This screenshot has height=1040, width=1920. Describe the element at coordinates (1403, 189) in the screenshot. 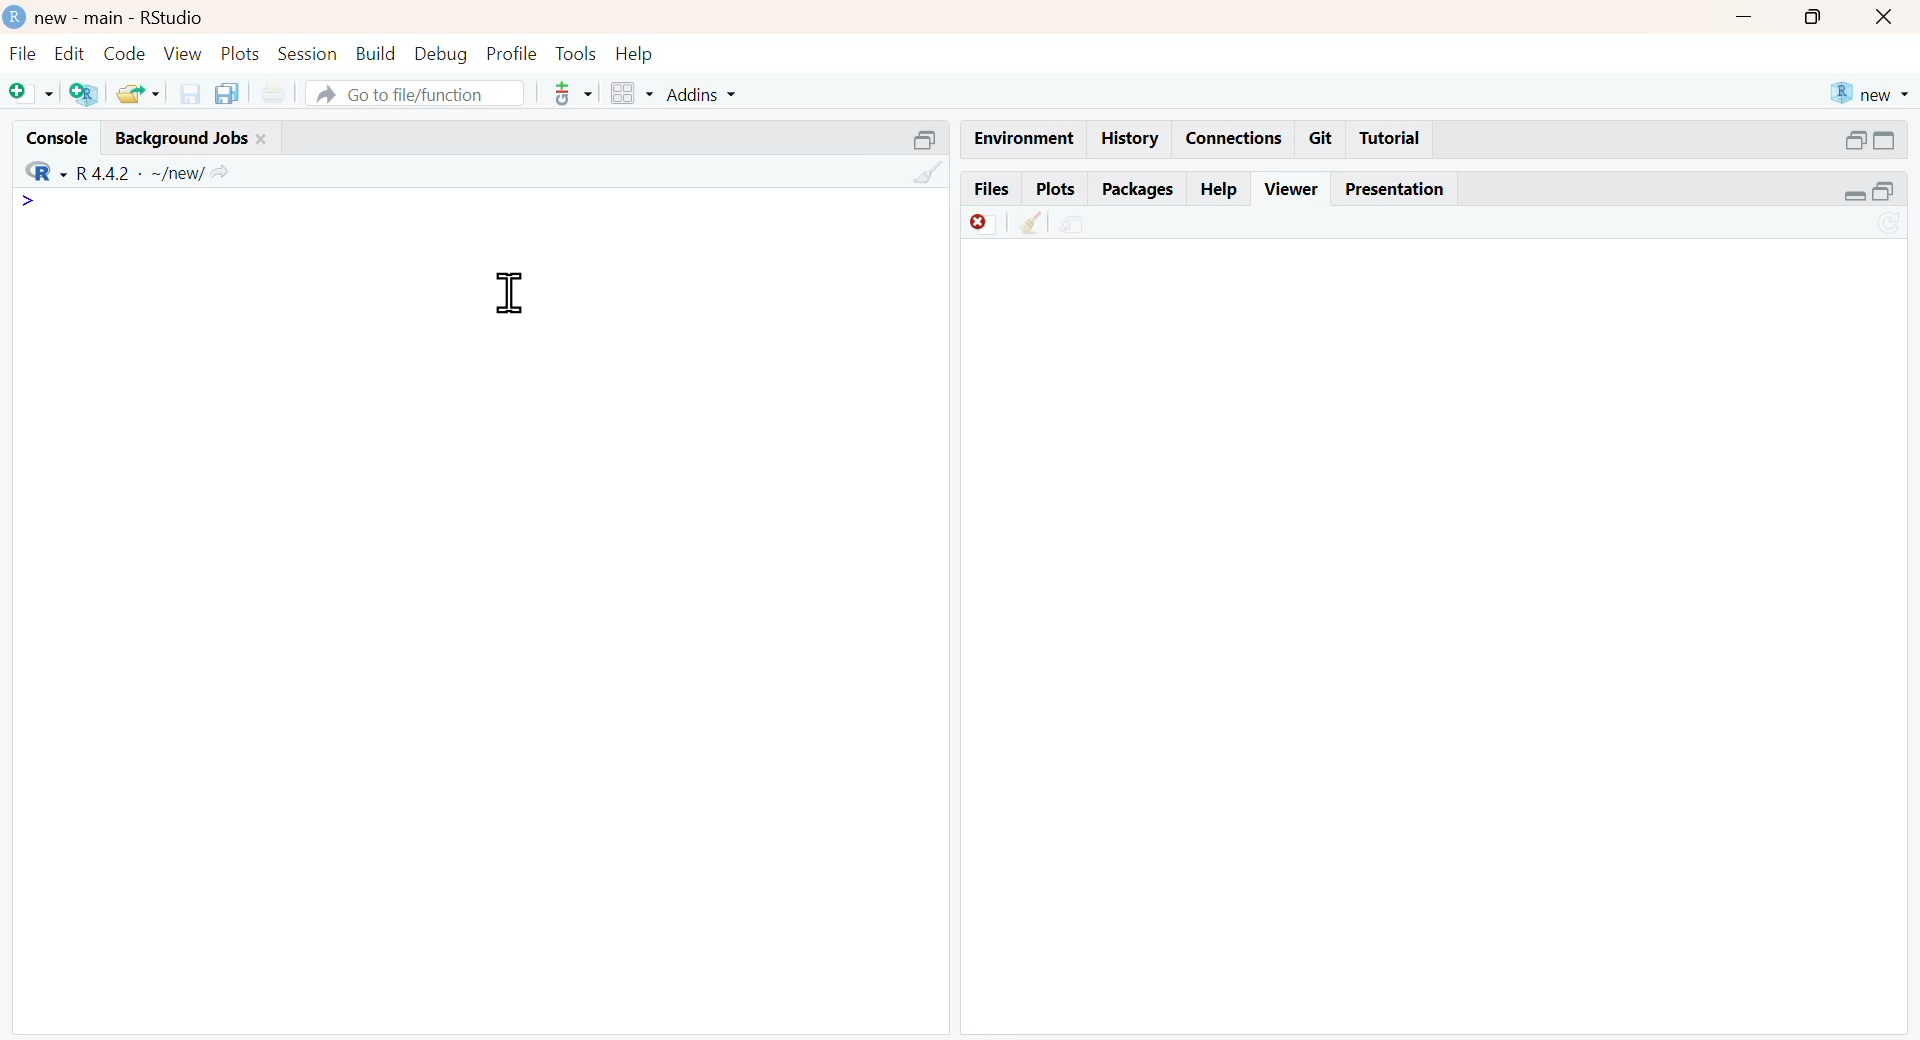

I see `Presentation` at that location.